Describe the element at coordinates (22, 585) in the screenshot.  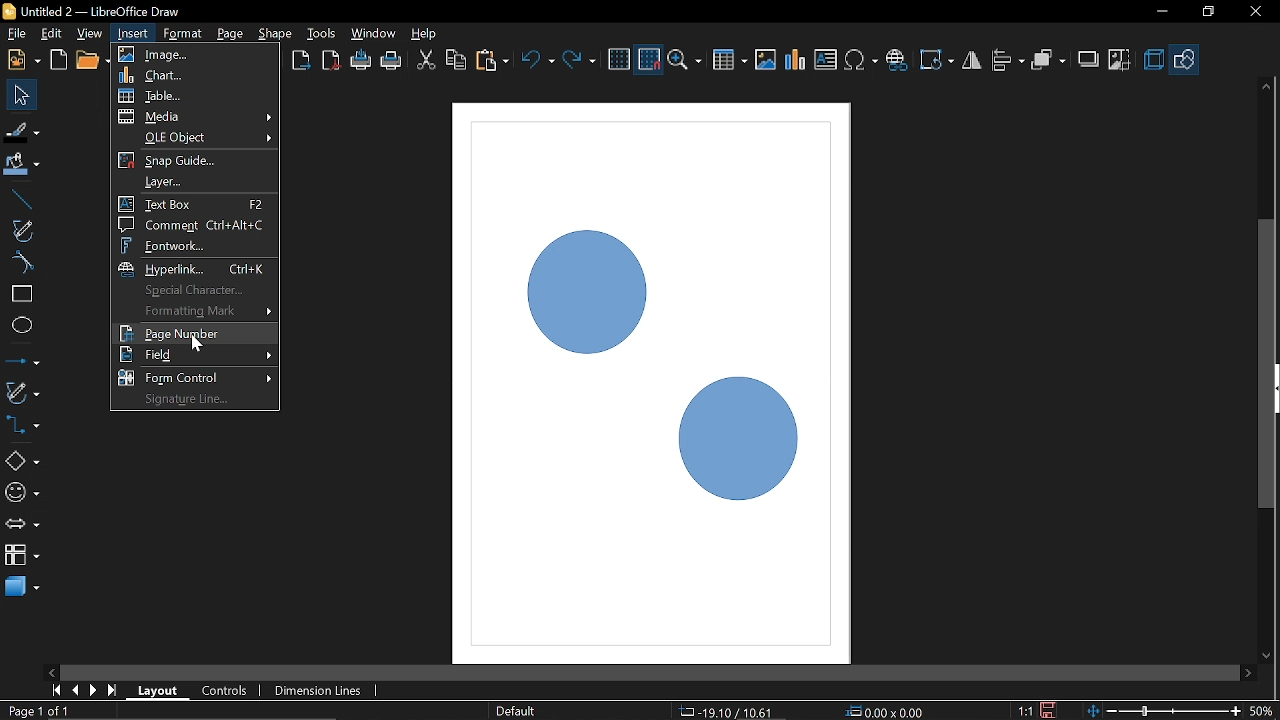
I see `3d shapes` at that location.